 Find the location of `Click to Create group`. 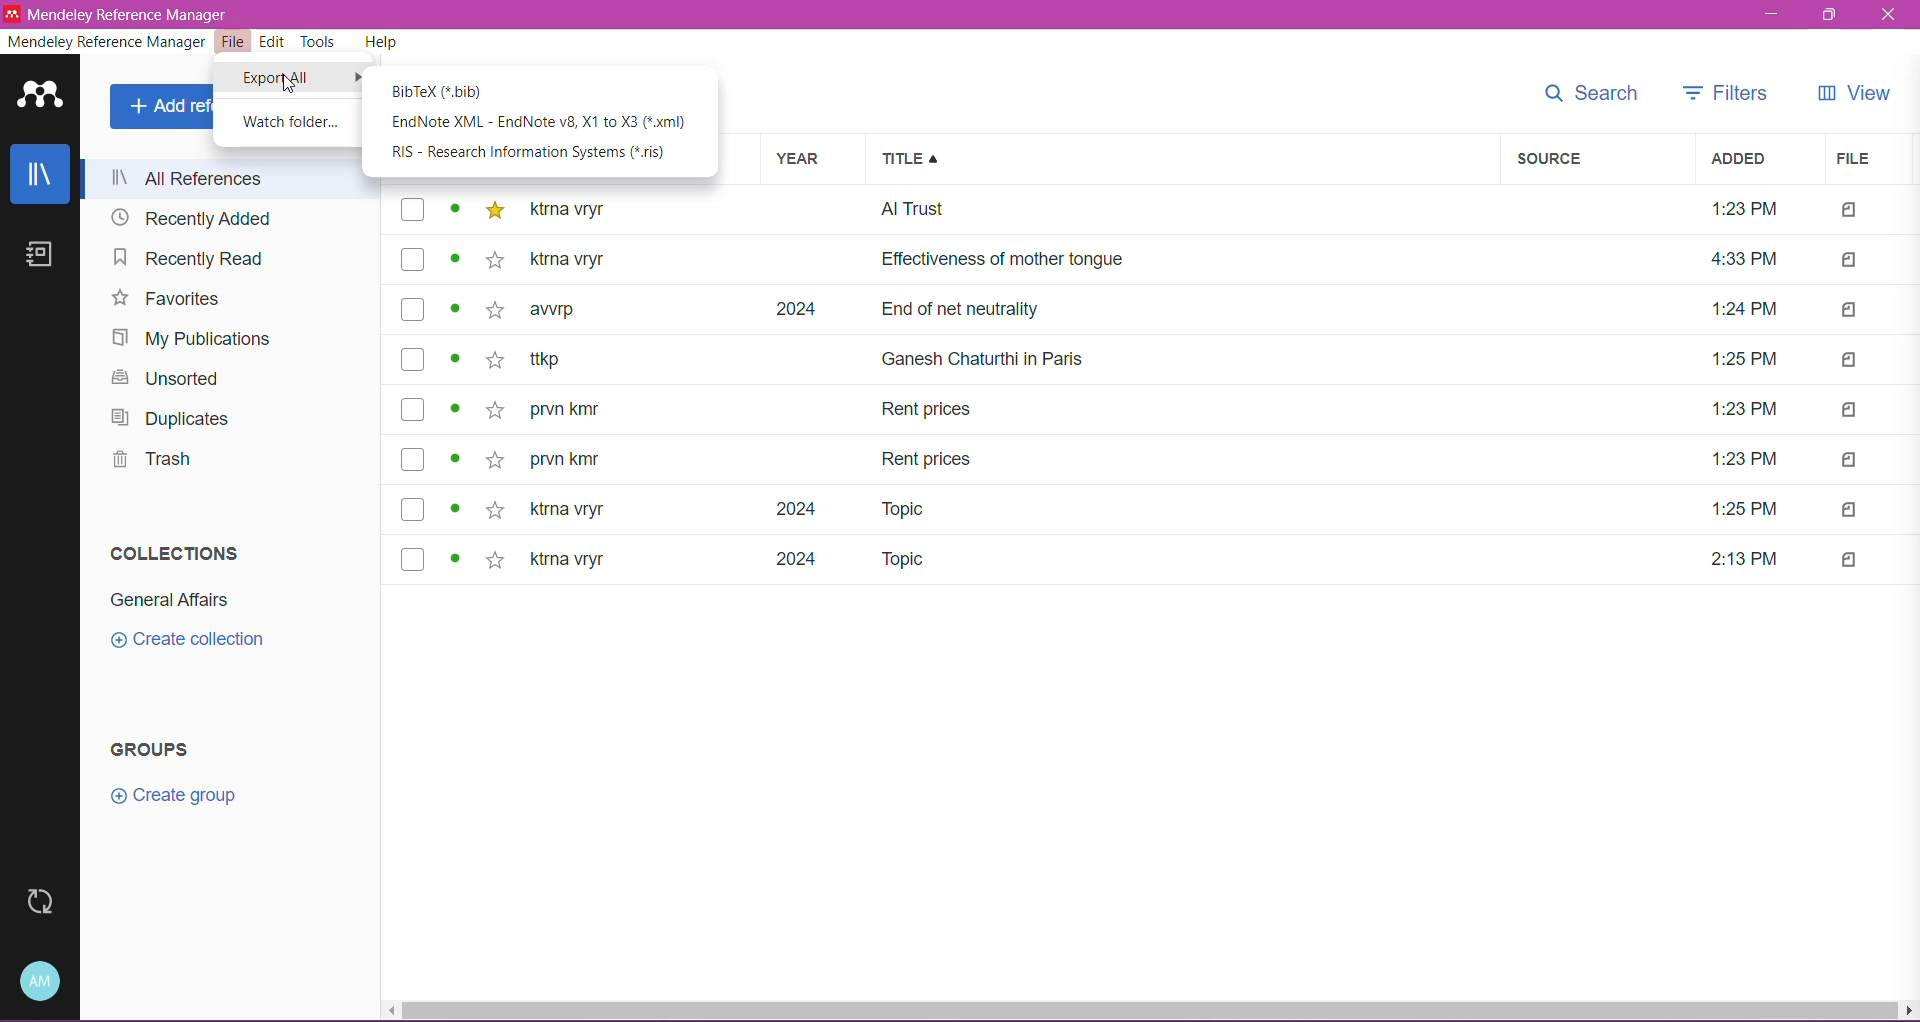

Click to Create group is located at coordinates (172, 798).